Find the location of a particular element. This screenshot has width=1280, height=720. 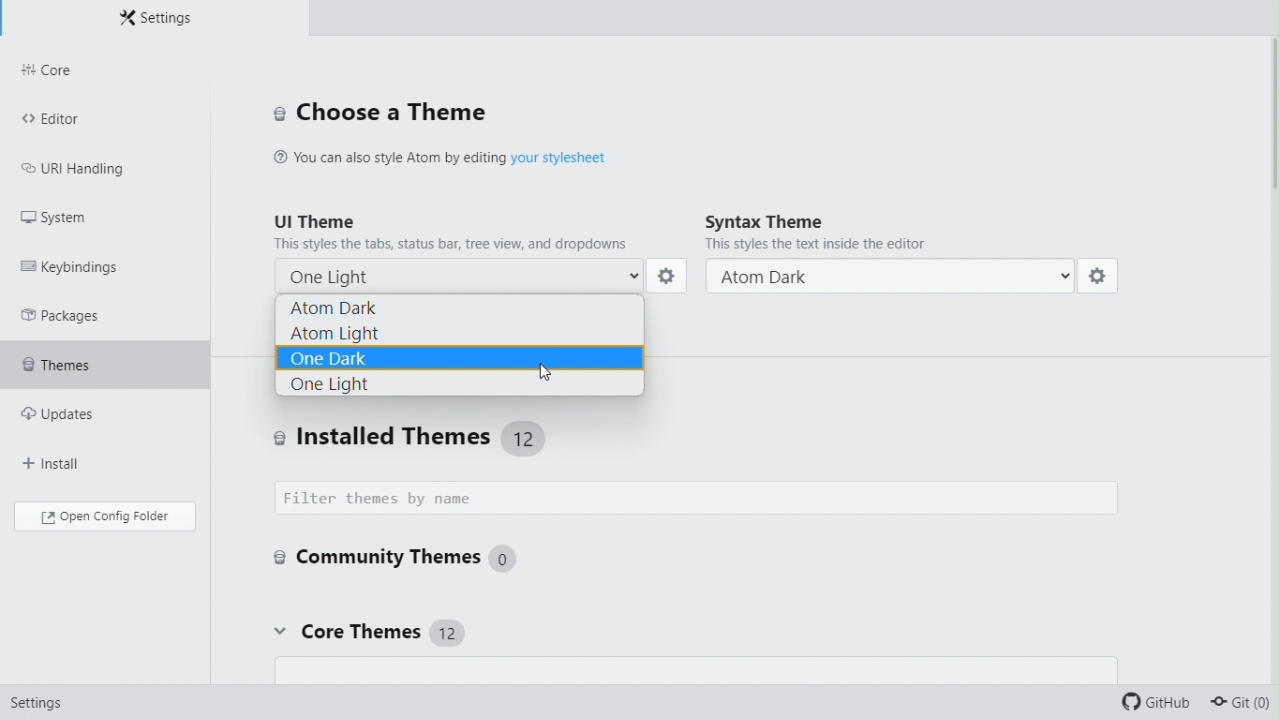

Keybinding is located at coordinates (79, 266).